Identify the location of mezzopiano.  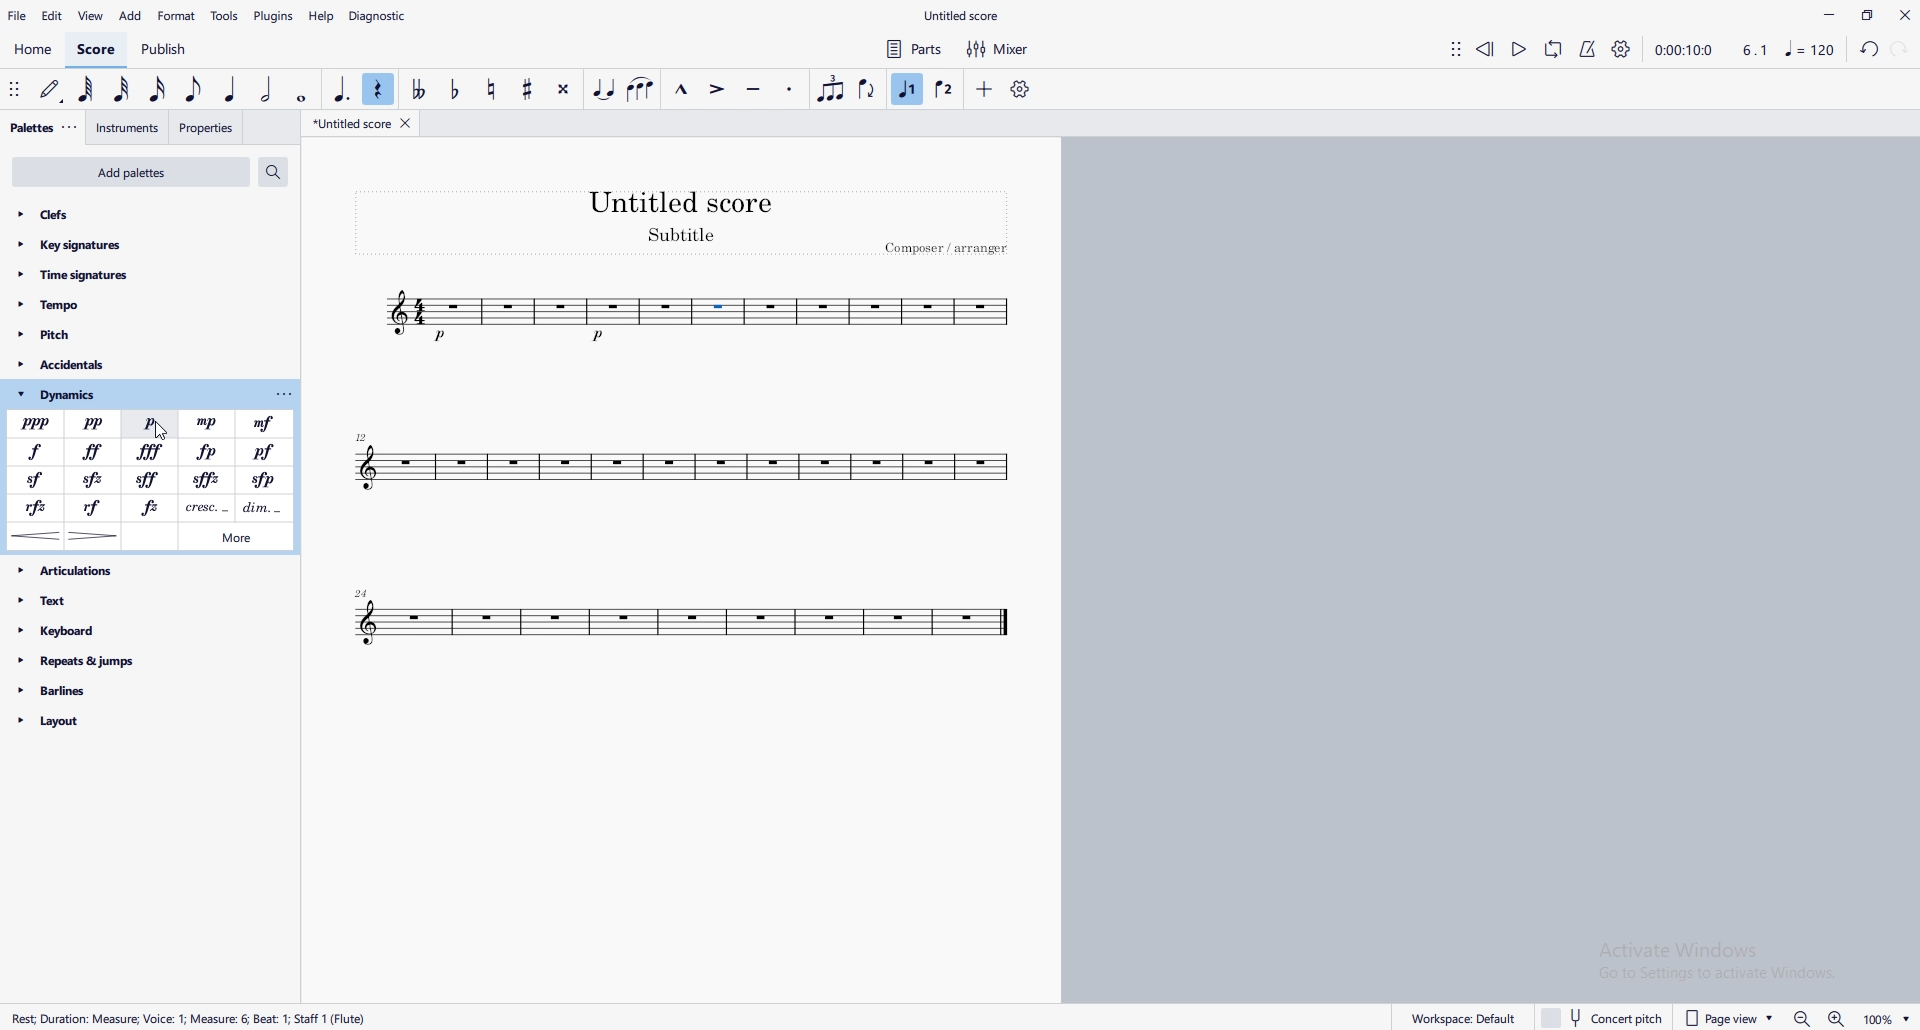
(210, 423).